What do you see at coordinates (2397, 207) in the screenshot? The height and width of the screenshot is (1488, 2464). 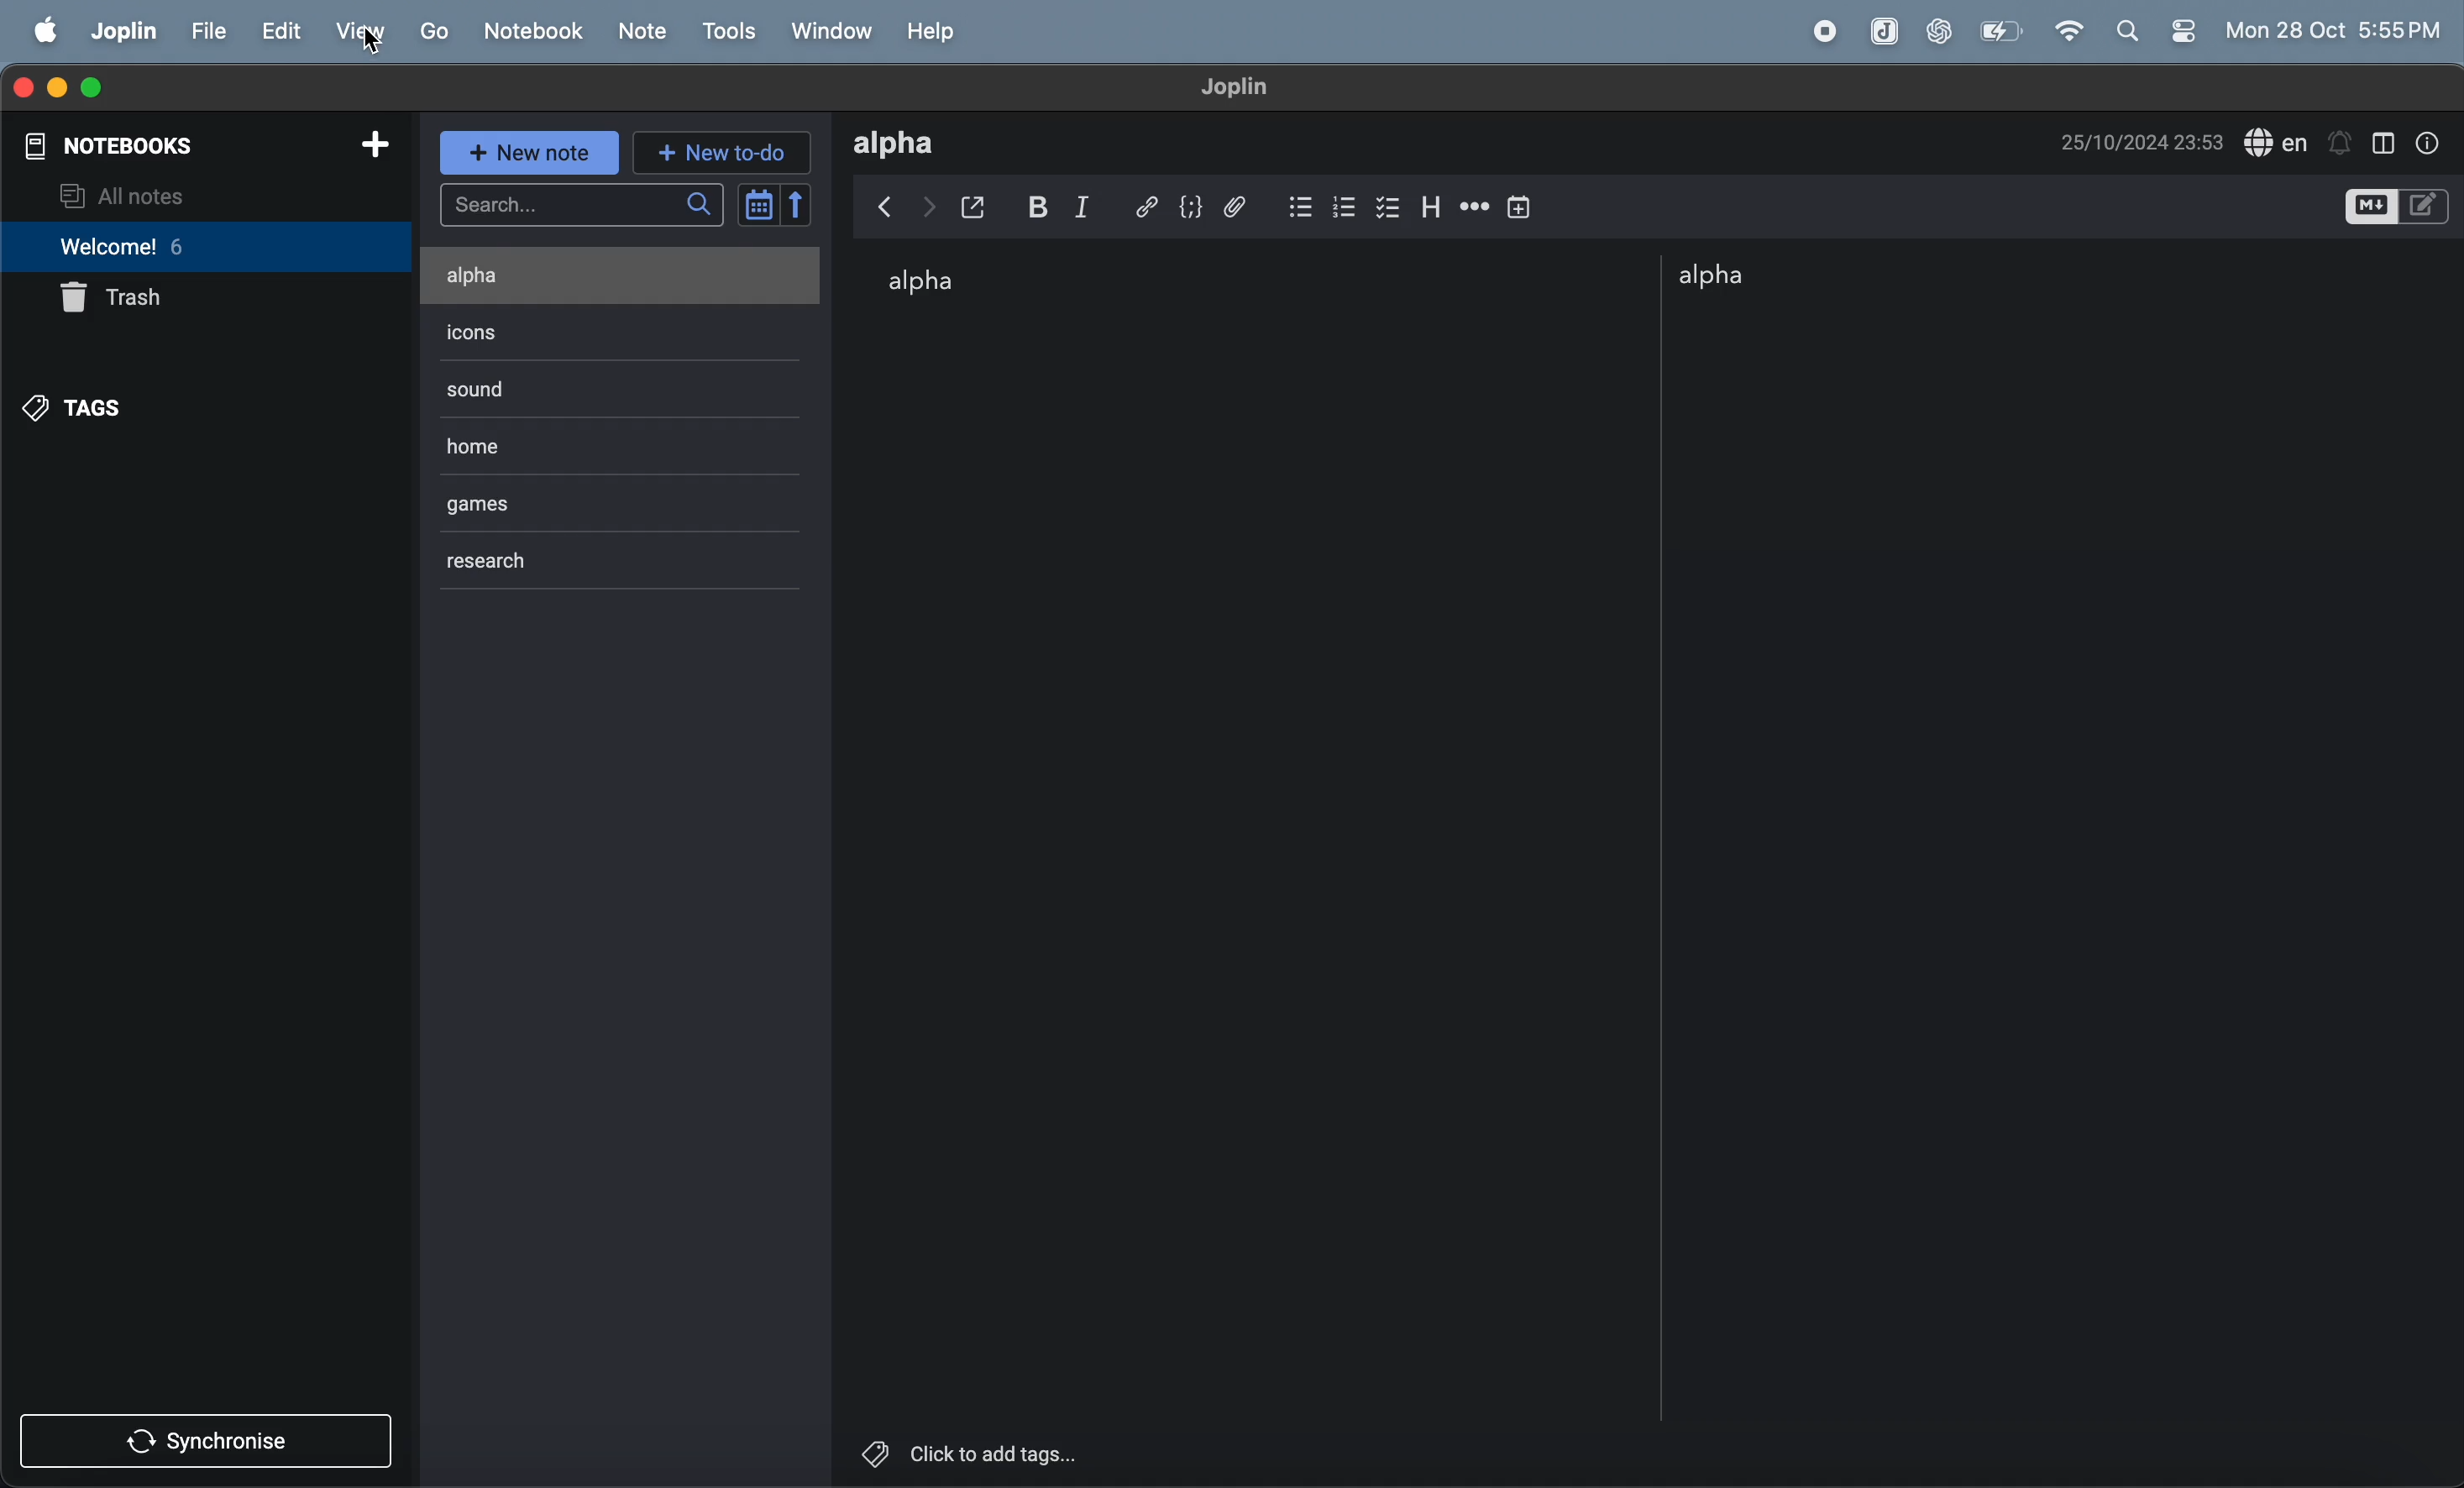 I see `toggle editor` at bounding box center [2397, 207].